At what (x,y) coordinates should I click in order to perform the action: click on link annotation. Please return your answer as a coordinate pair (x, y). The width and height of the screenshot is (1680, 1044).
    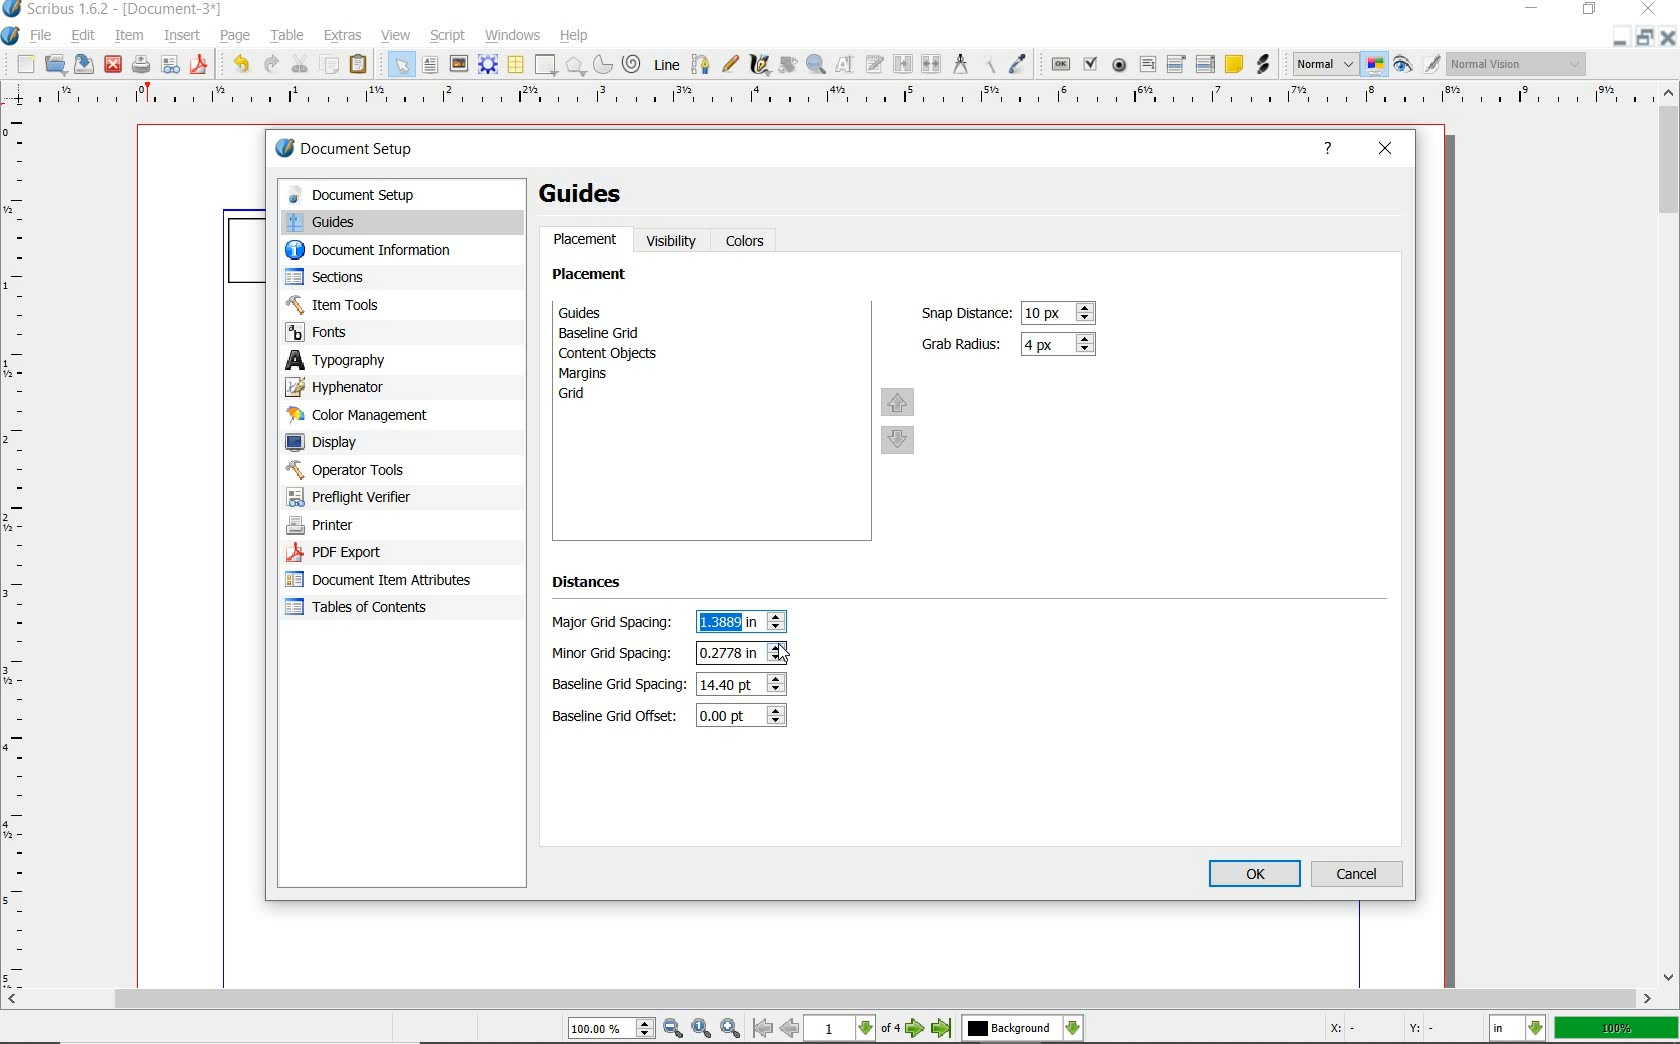
    Looking at the image, I should click on (1266, 66).